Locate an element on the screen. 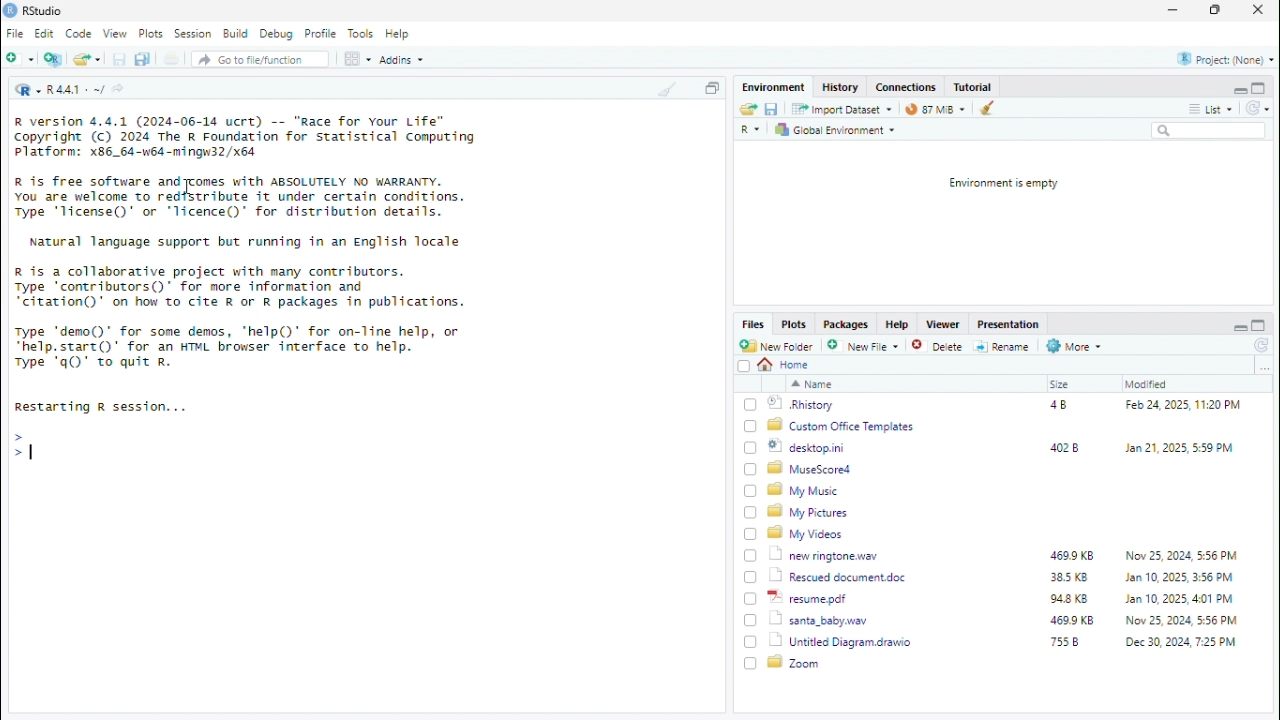  Untitled Diagram.drawio 755B Dec 30, 2024, 7.25 PM is located at coordinates (1005, 642).